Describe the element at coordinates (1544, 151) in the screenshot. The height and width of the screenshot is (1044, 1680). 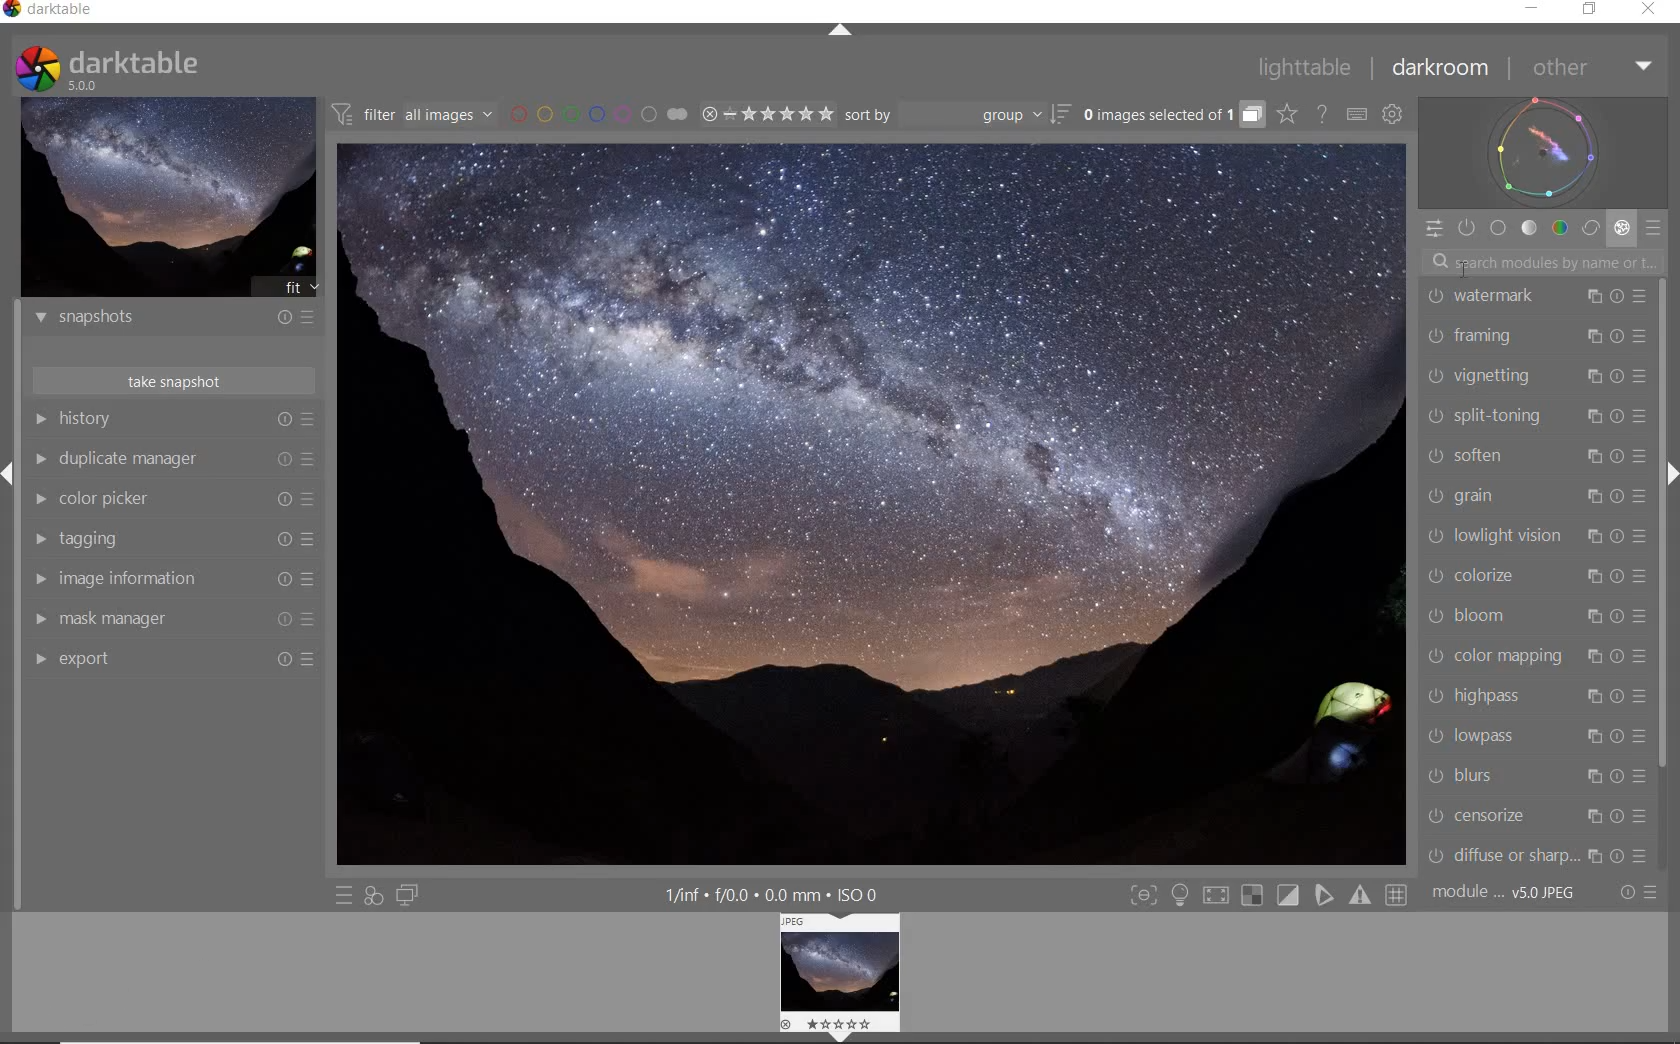
I see `WAVEFORM` at that location.